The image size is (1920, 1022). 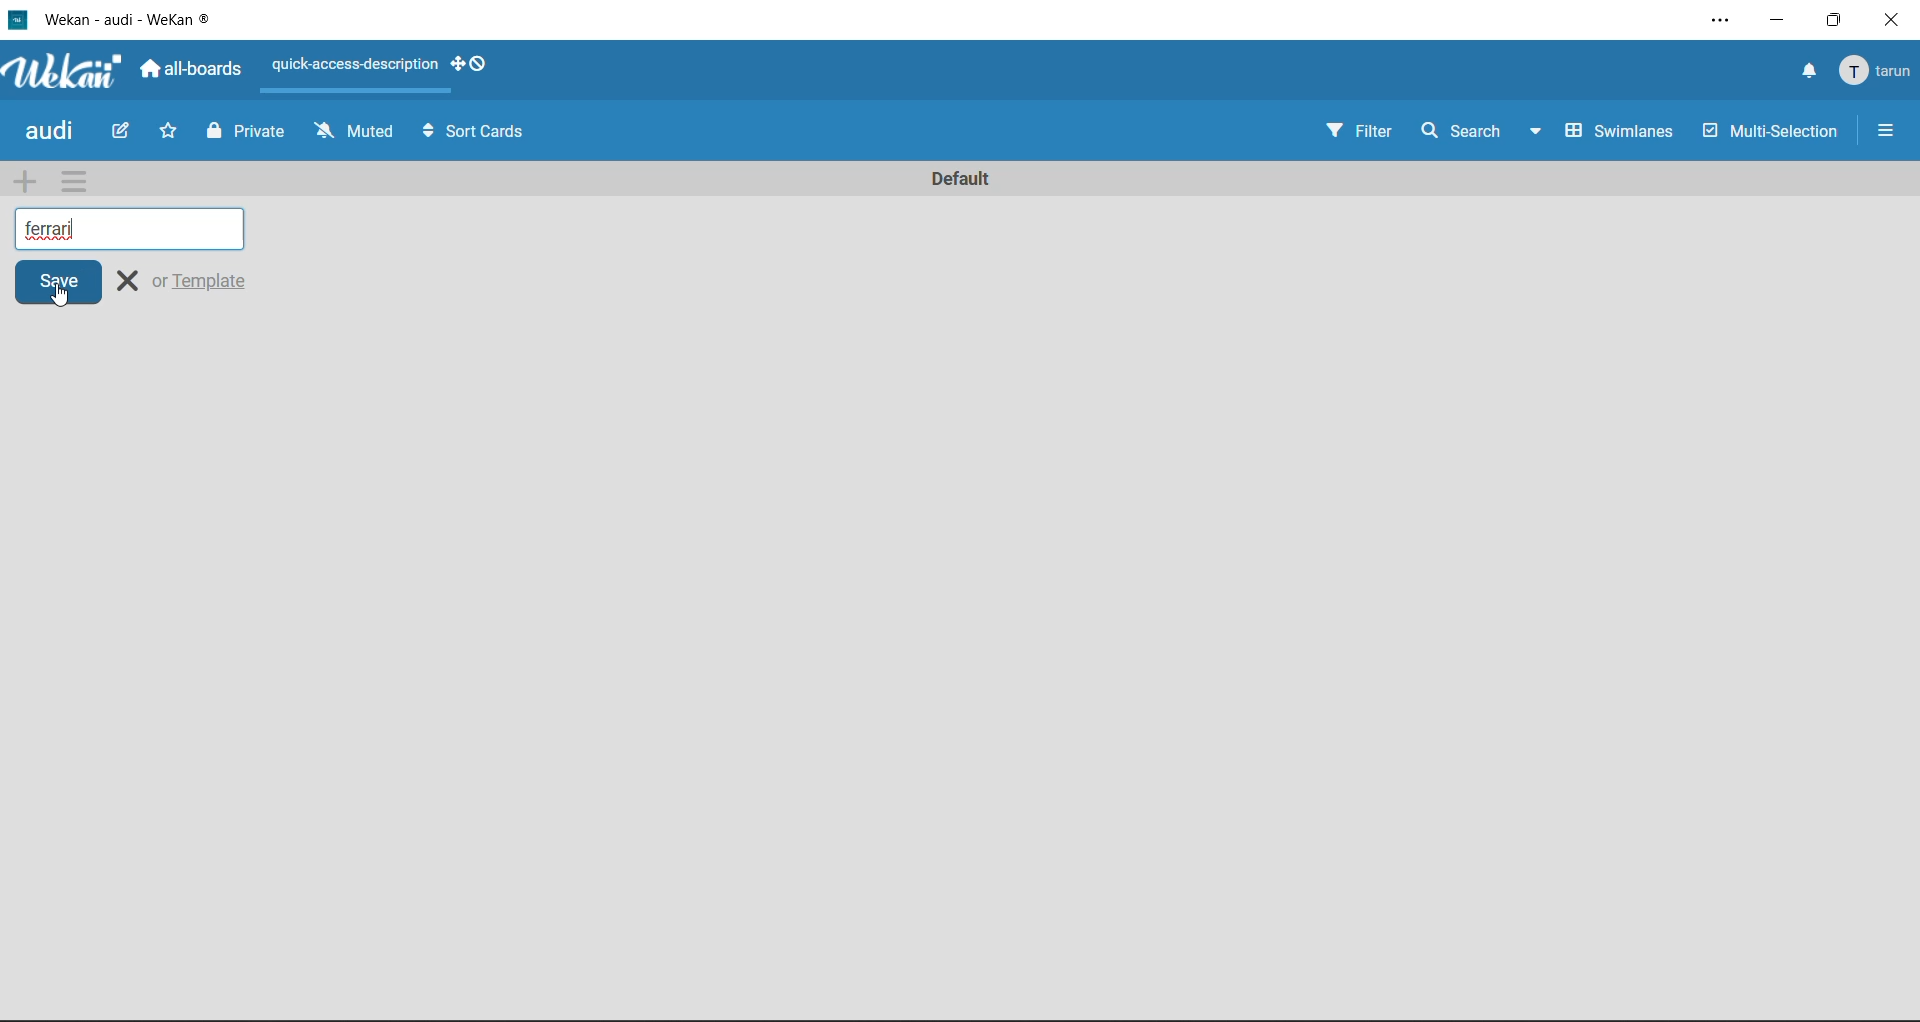 What do you see at coordinates (245, 133) in the screenshot?
I see `private` at bounding box center [245, 133].